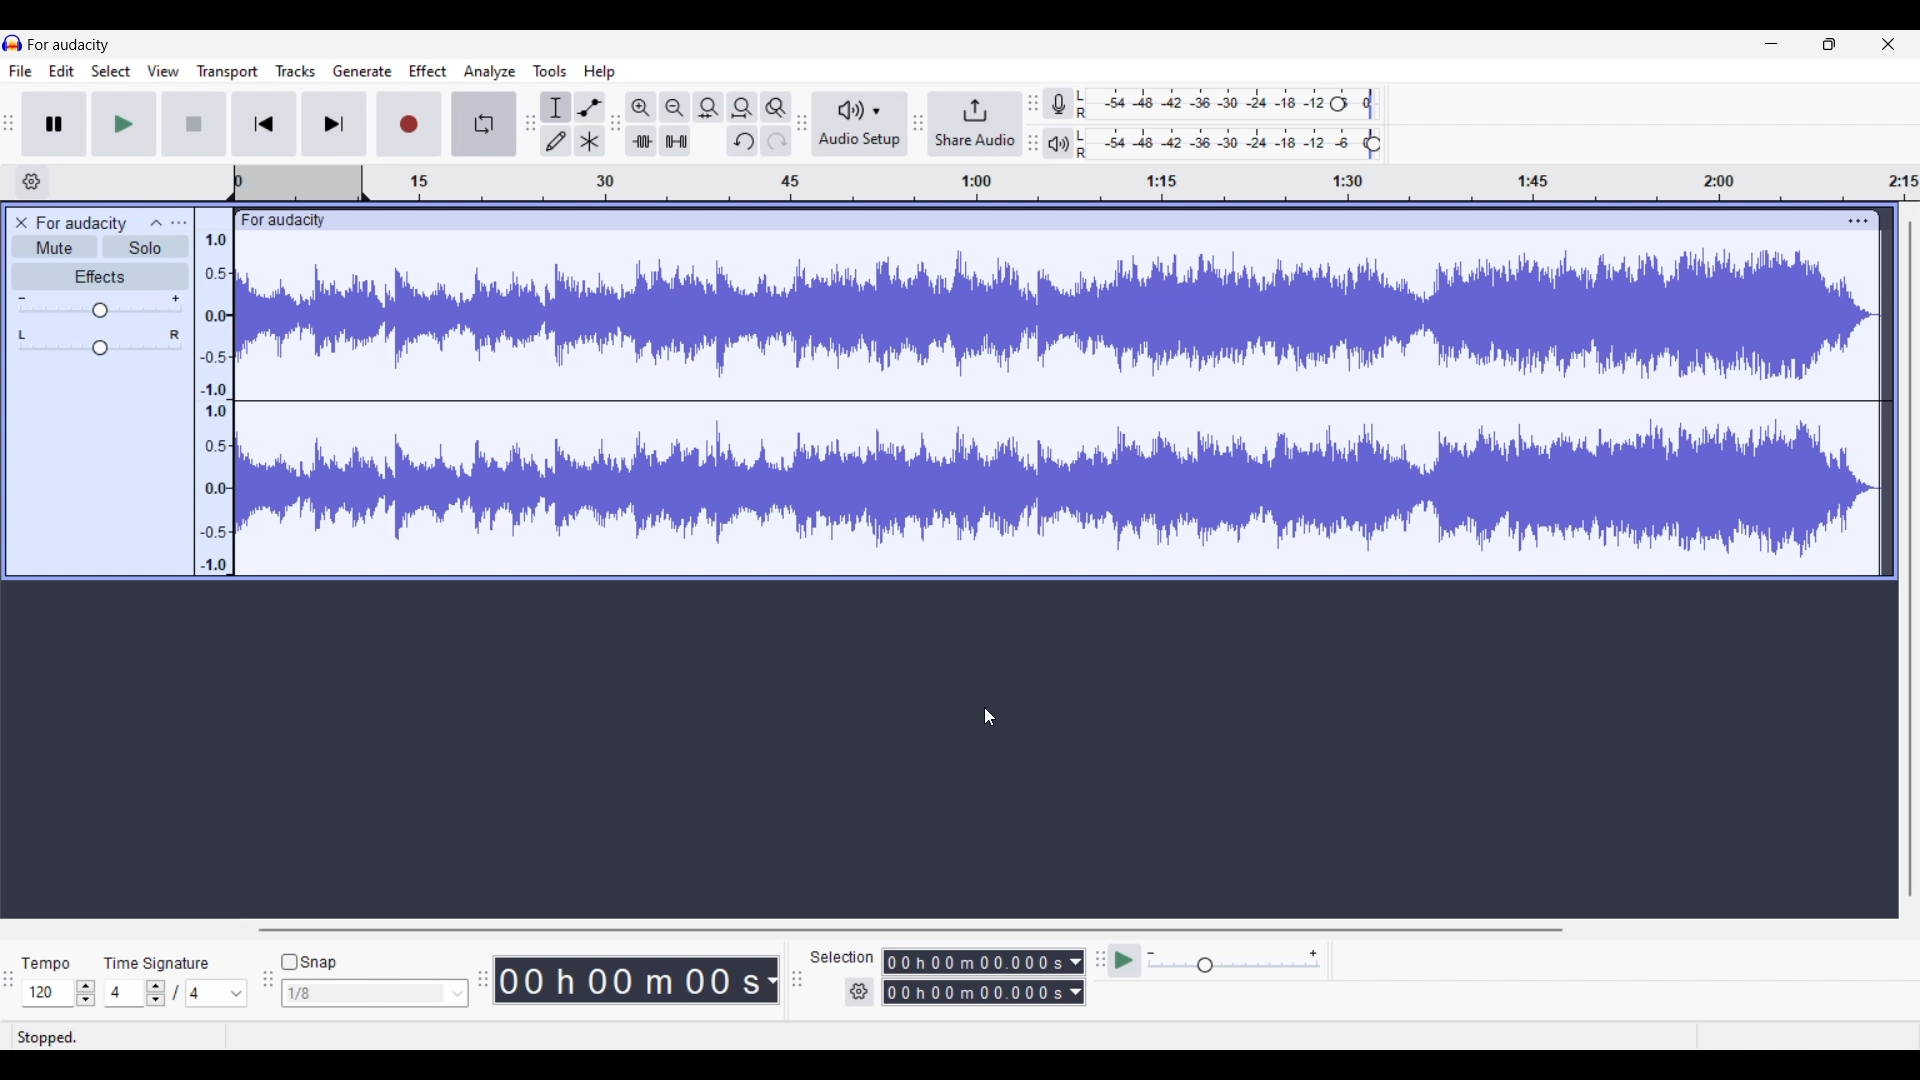  I want to click on Undo, so click(742, 141).